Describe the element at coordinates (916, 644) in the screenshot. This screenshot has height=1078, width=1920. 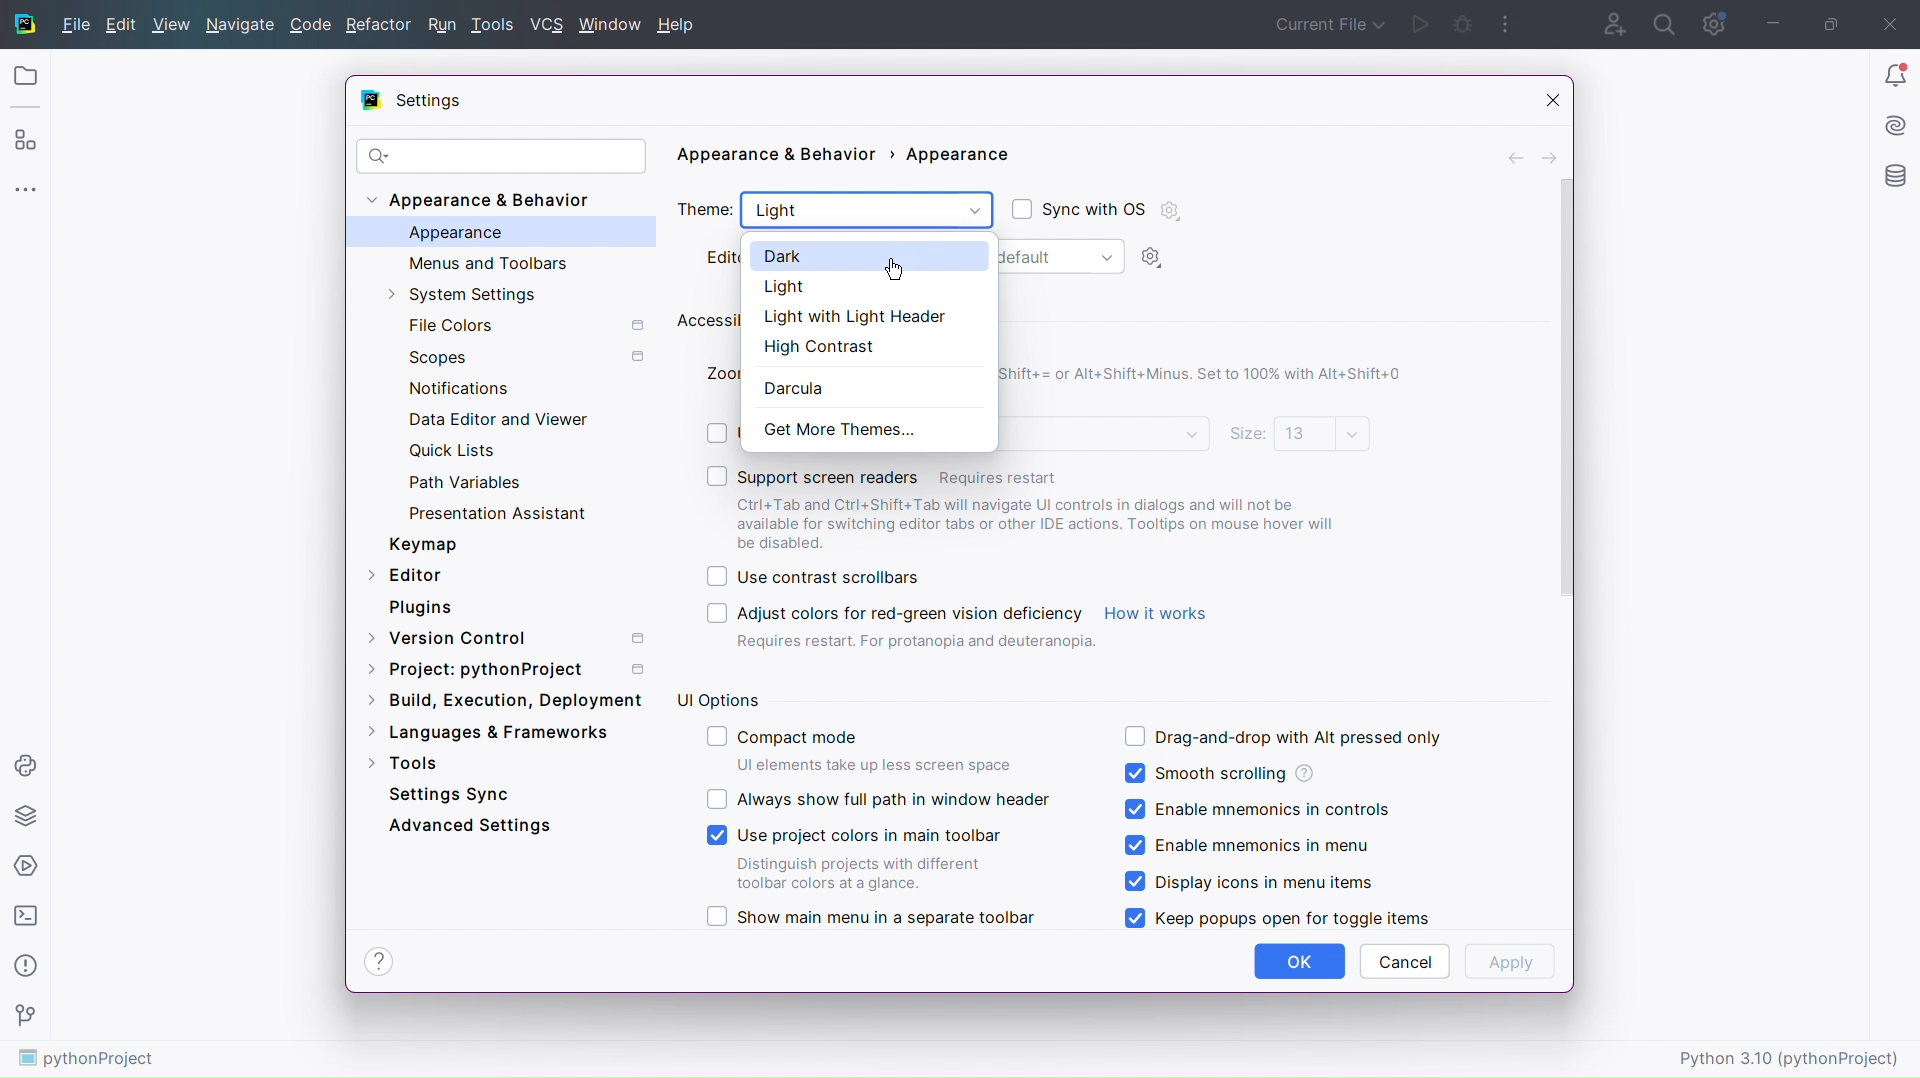
I see `Requires restart. For protanopia and deuteranopia.` at that location.